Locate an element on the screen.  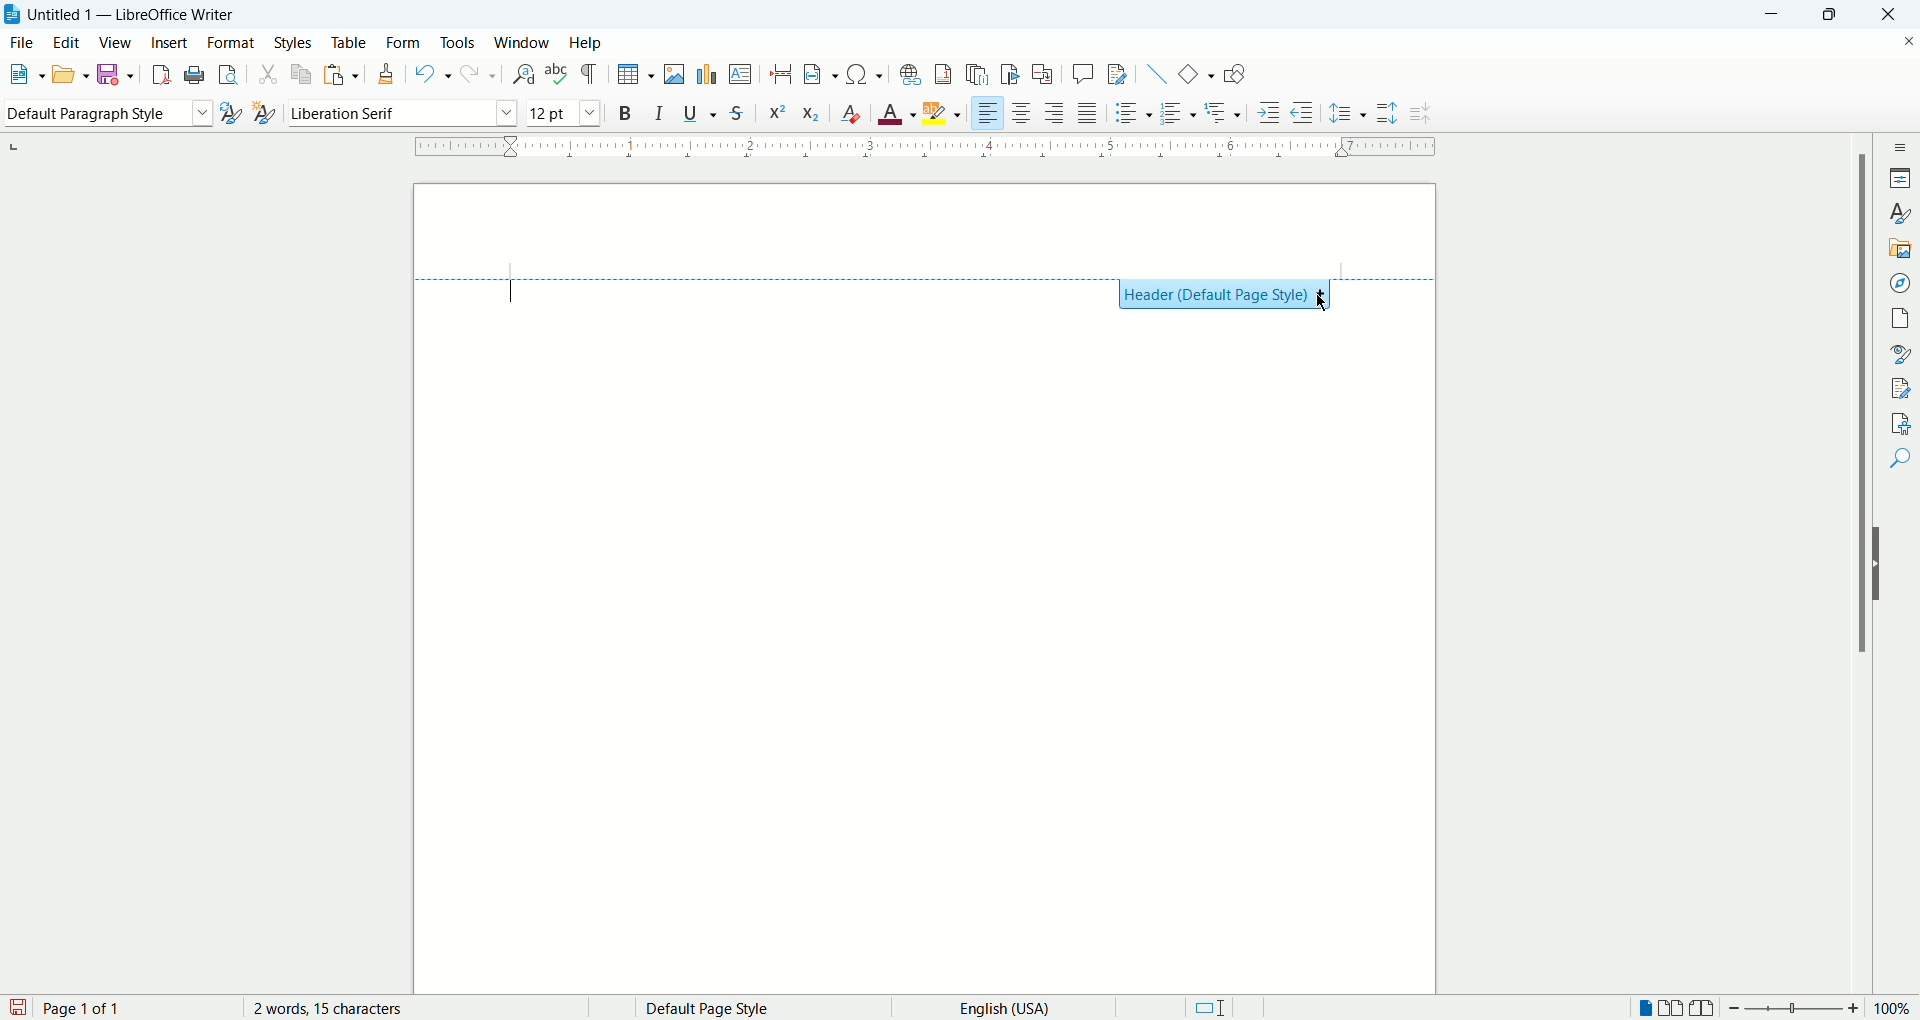
style inspector is located at coordinates (1902, 352).